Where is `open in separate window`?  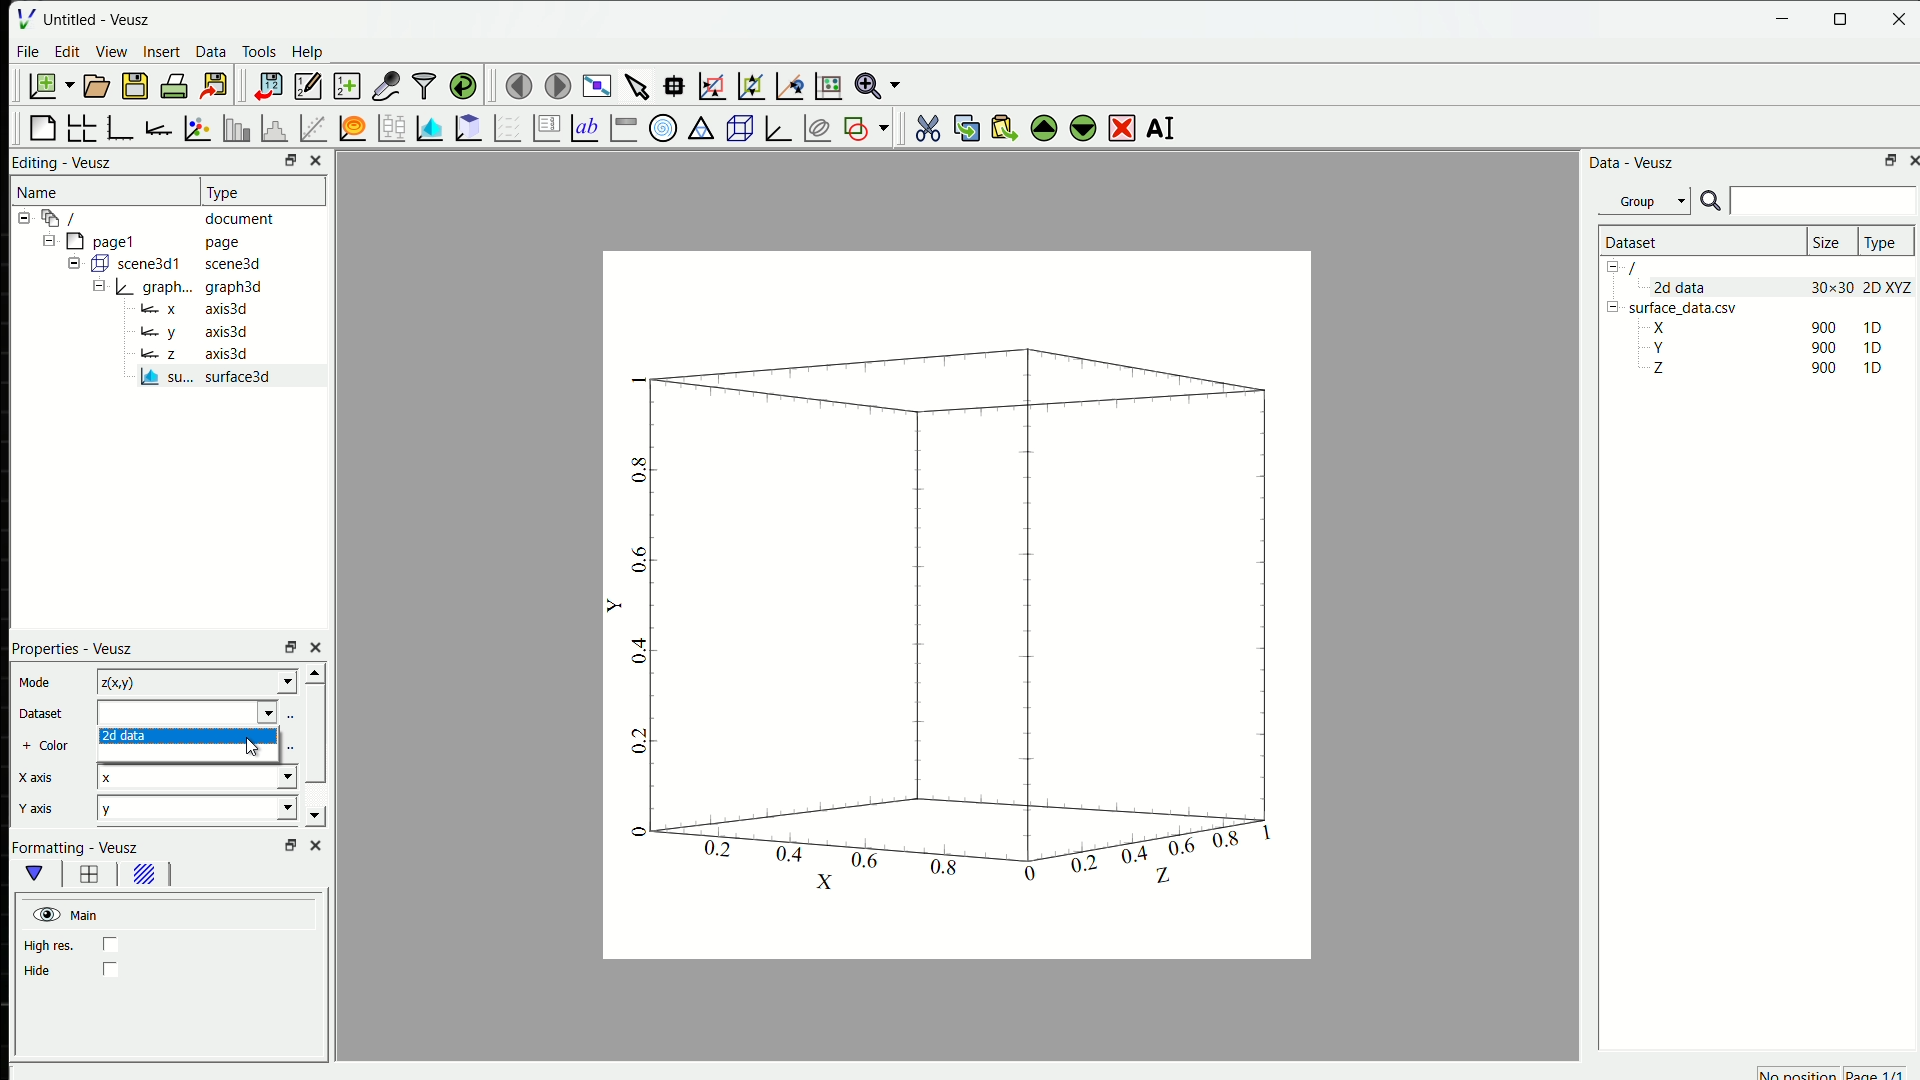
open in separate window is located at coordinates (292, 160).